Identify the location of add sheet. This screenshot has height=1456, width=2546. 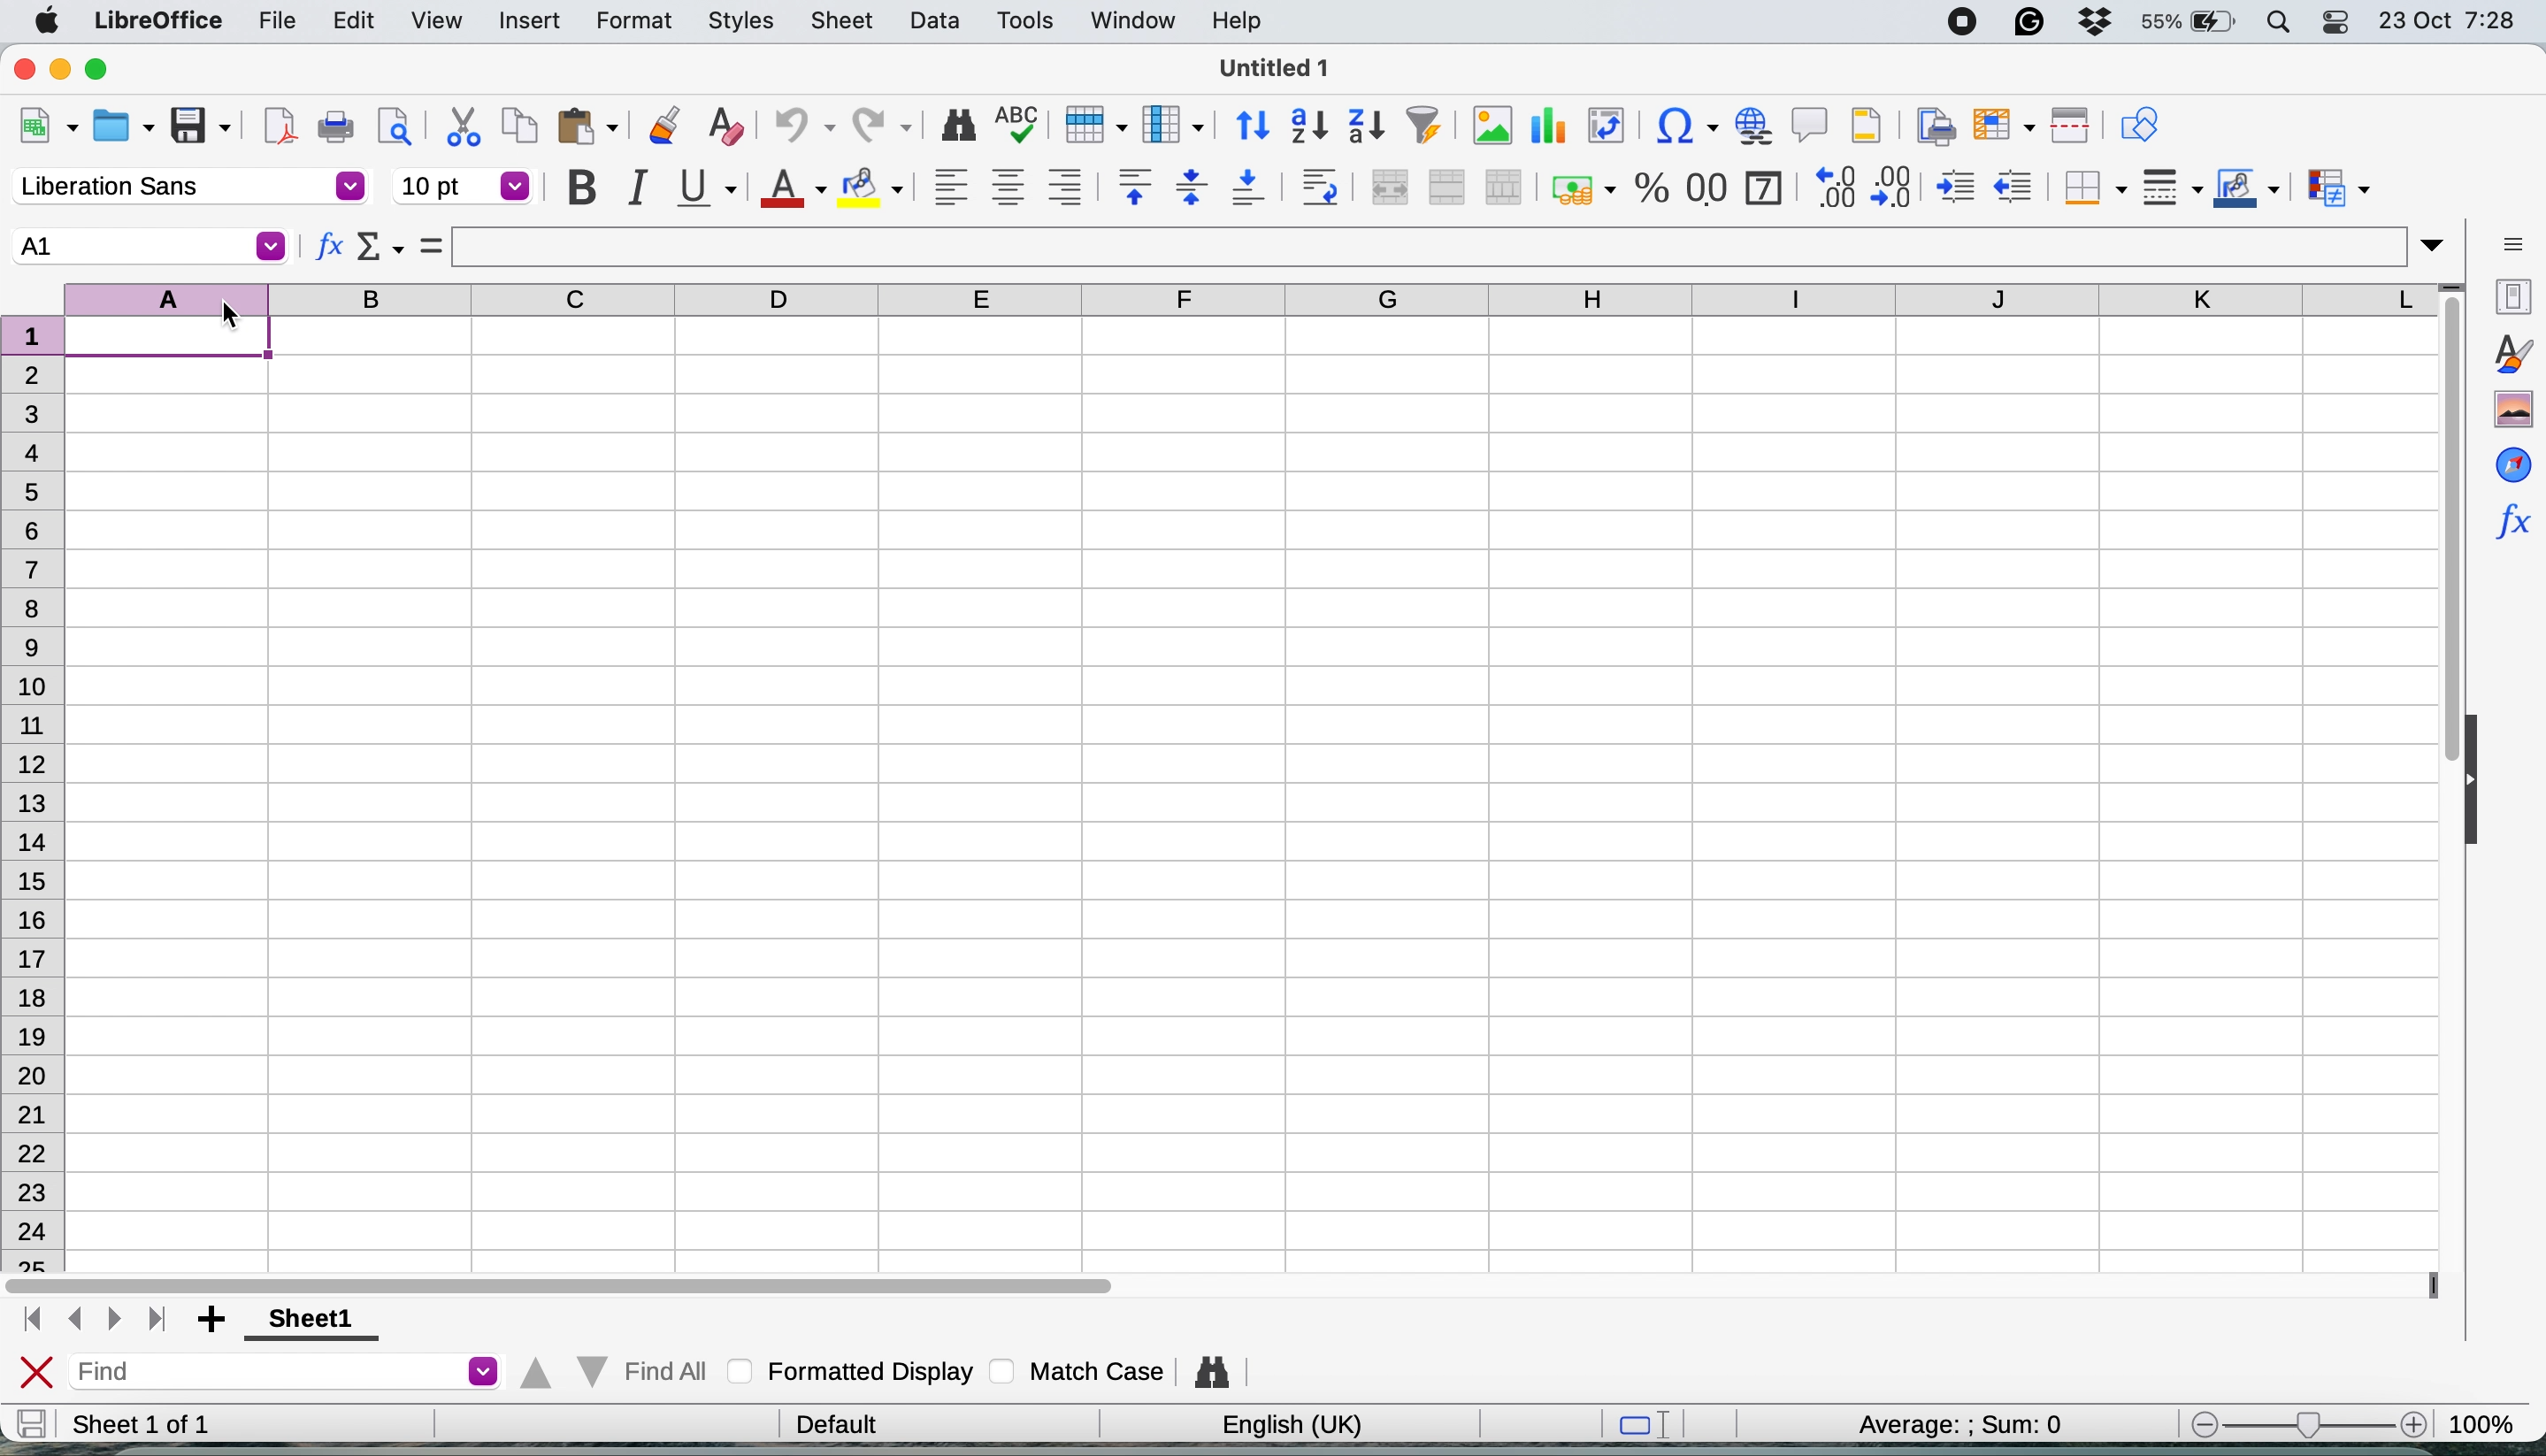
(211, 1318).